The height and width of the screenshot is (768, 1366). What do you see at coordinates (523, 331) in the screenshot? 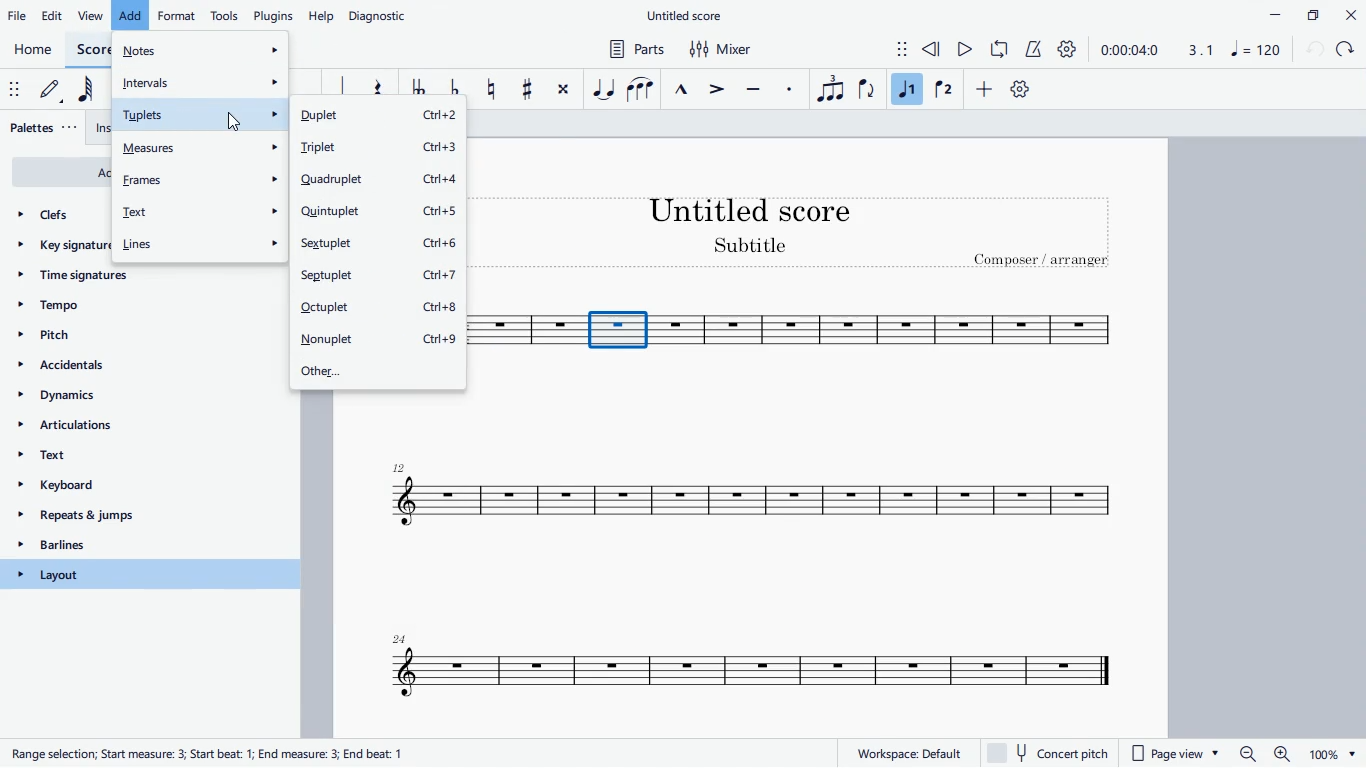
I see `score` at bounding box center [523, 331].